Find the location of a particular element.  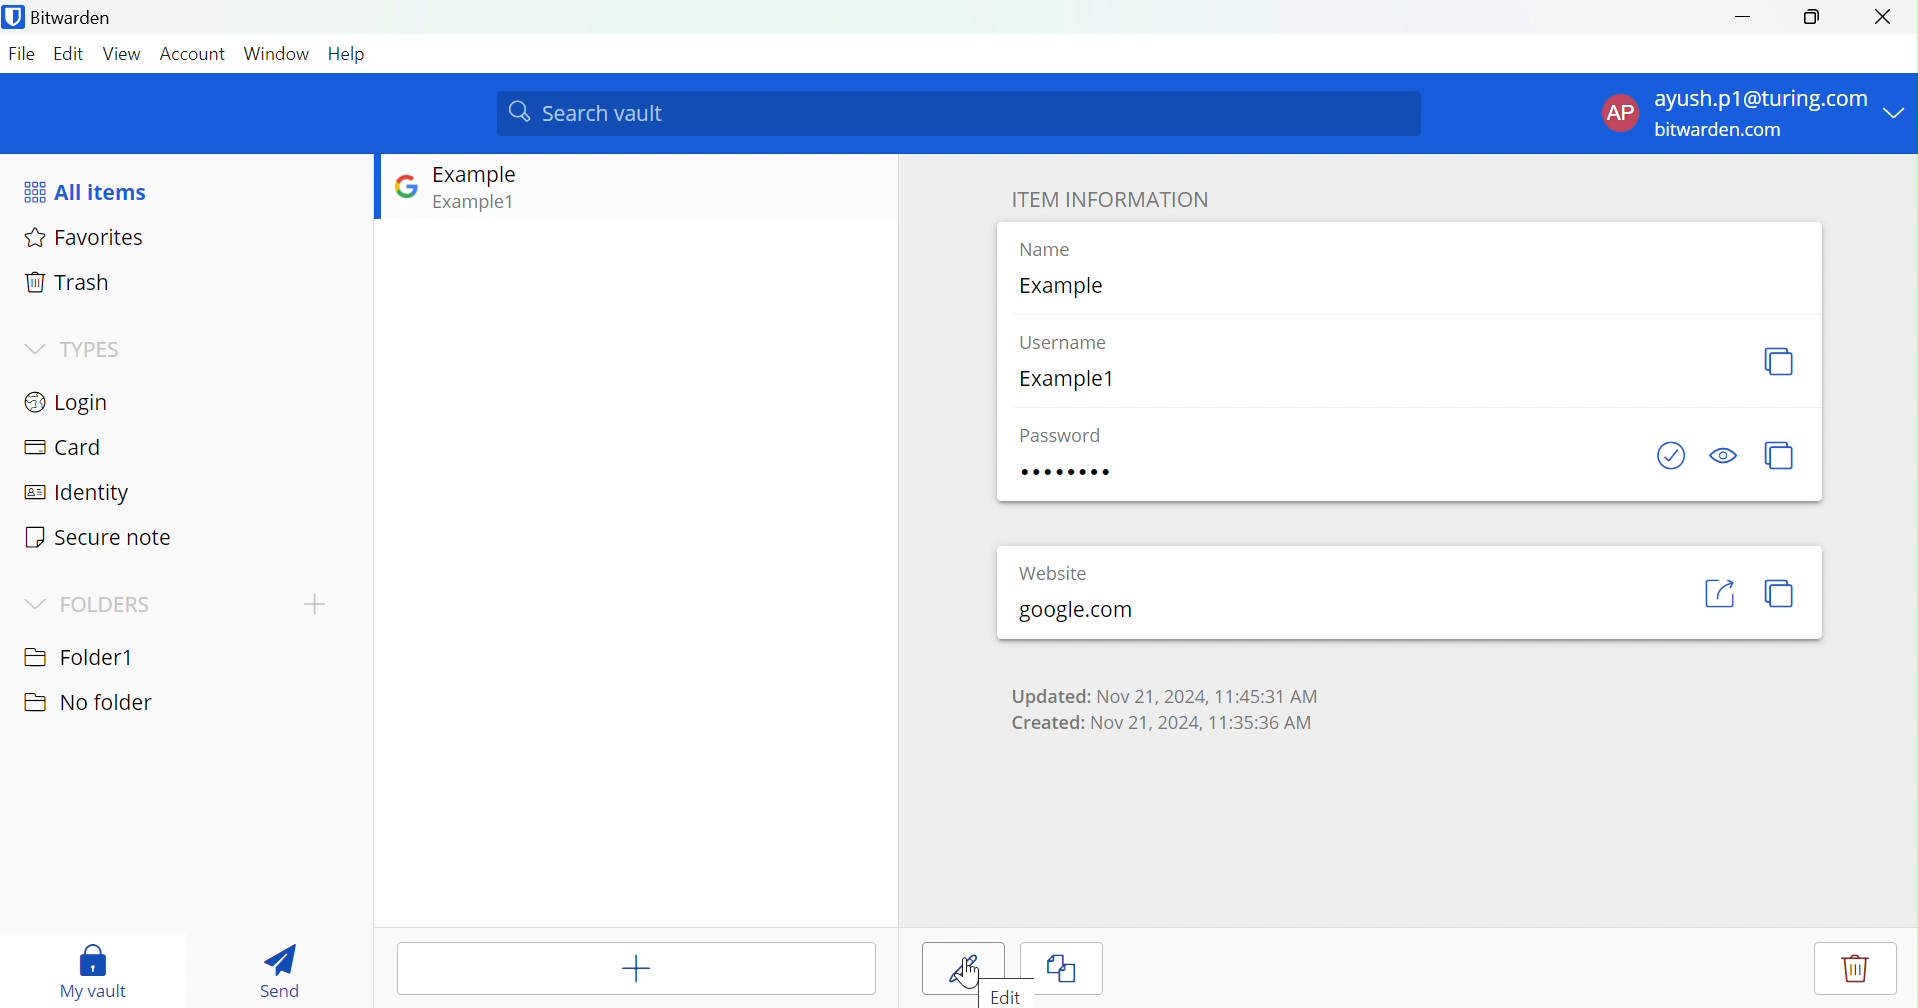

Identity is located at coordinates (79, 494).